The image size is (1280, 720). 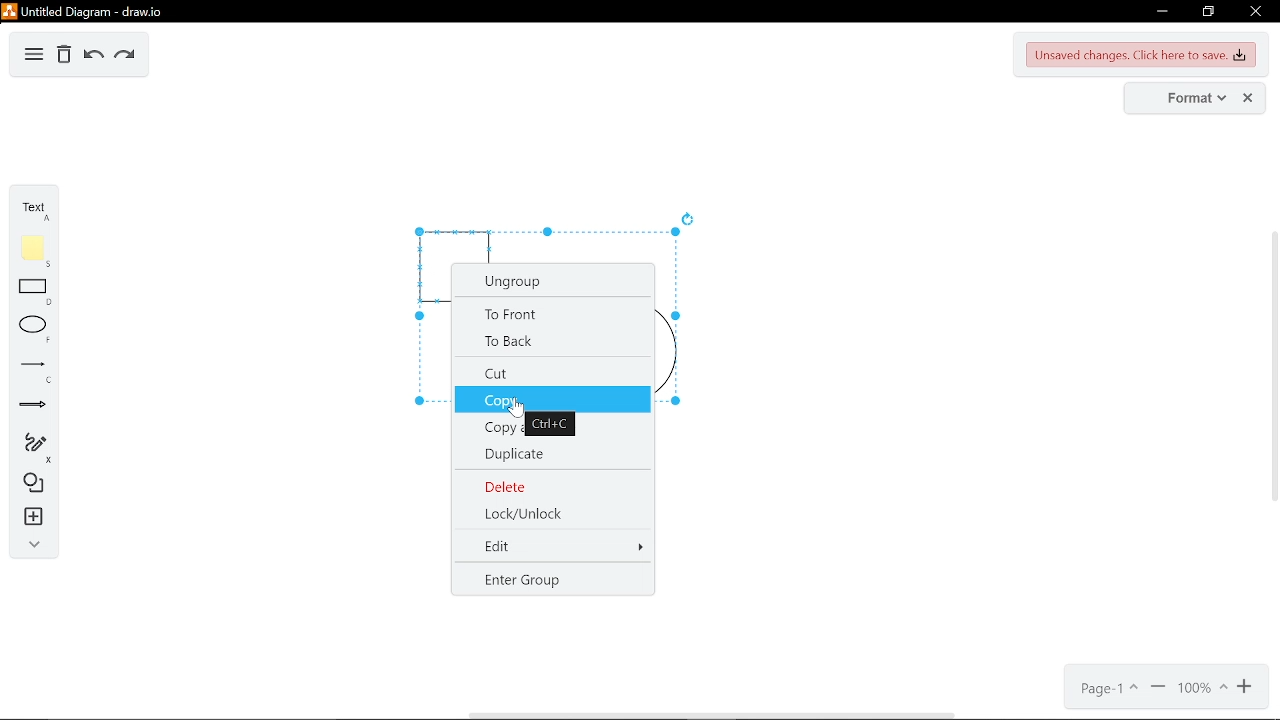 What do you see at coordinates (1246, 688) in the screenshot?
I see `zoom out` at bounding box center [1246, 688].